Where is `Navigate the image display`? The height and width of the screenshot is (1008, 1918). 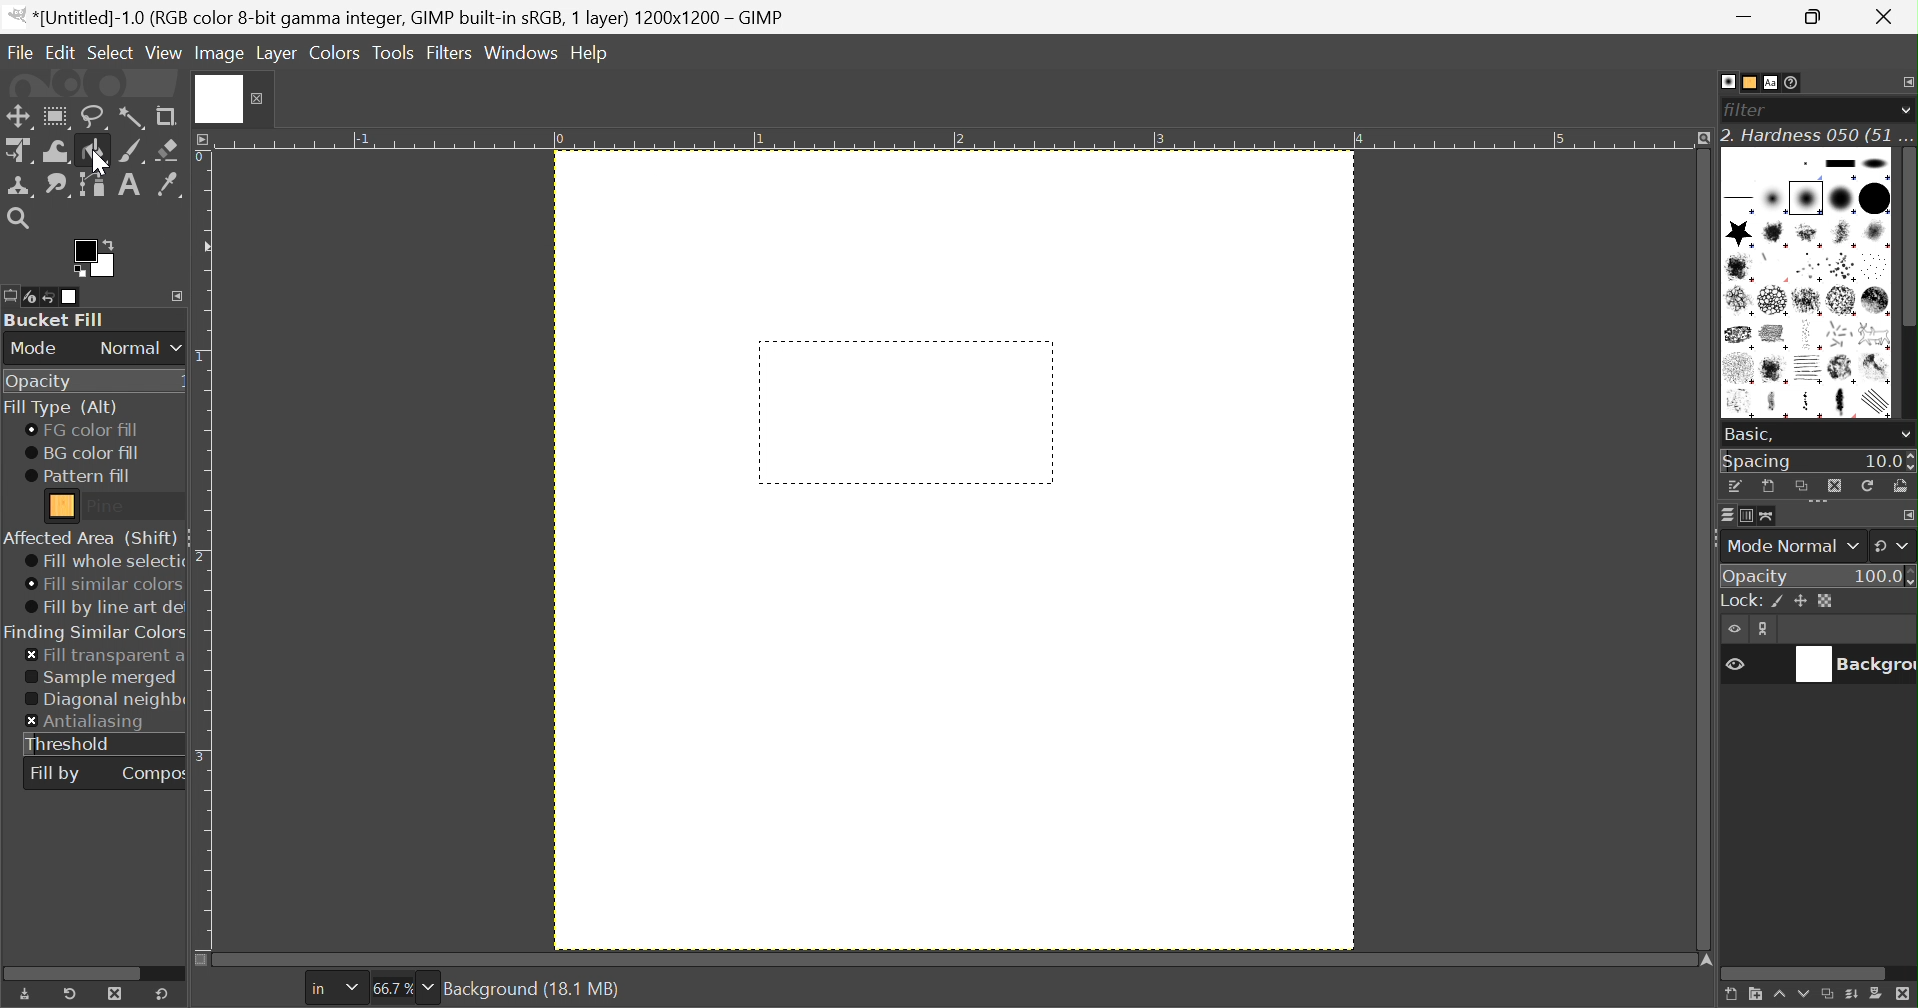
Navigate the image display is located at coordinates (1707, 960).